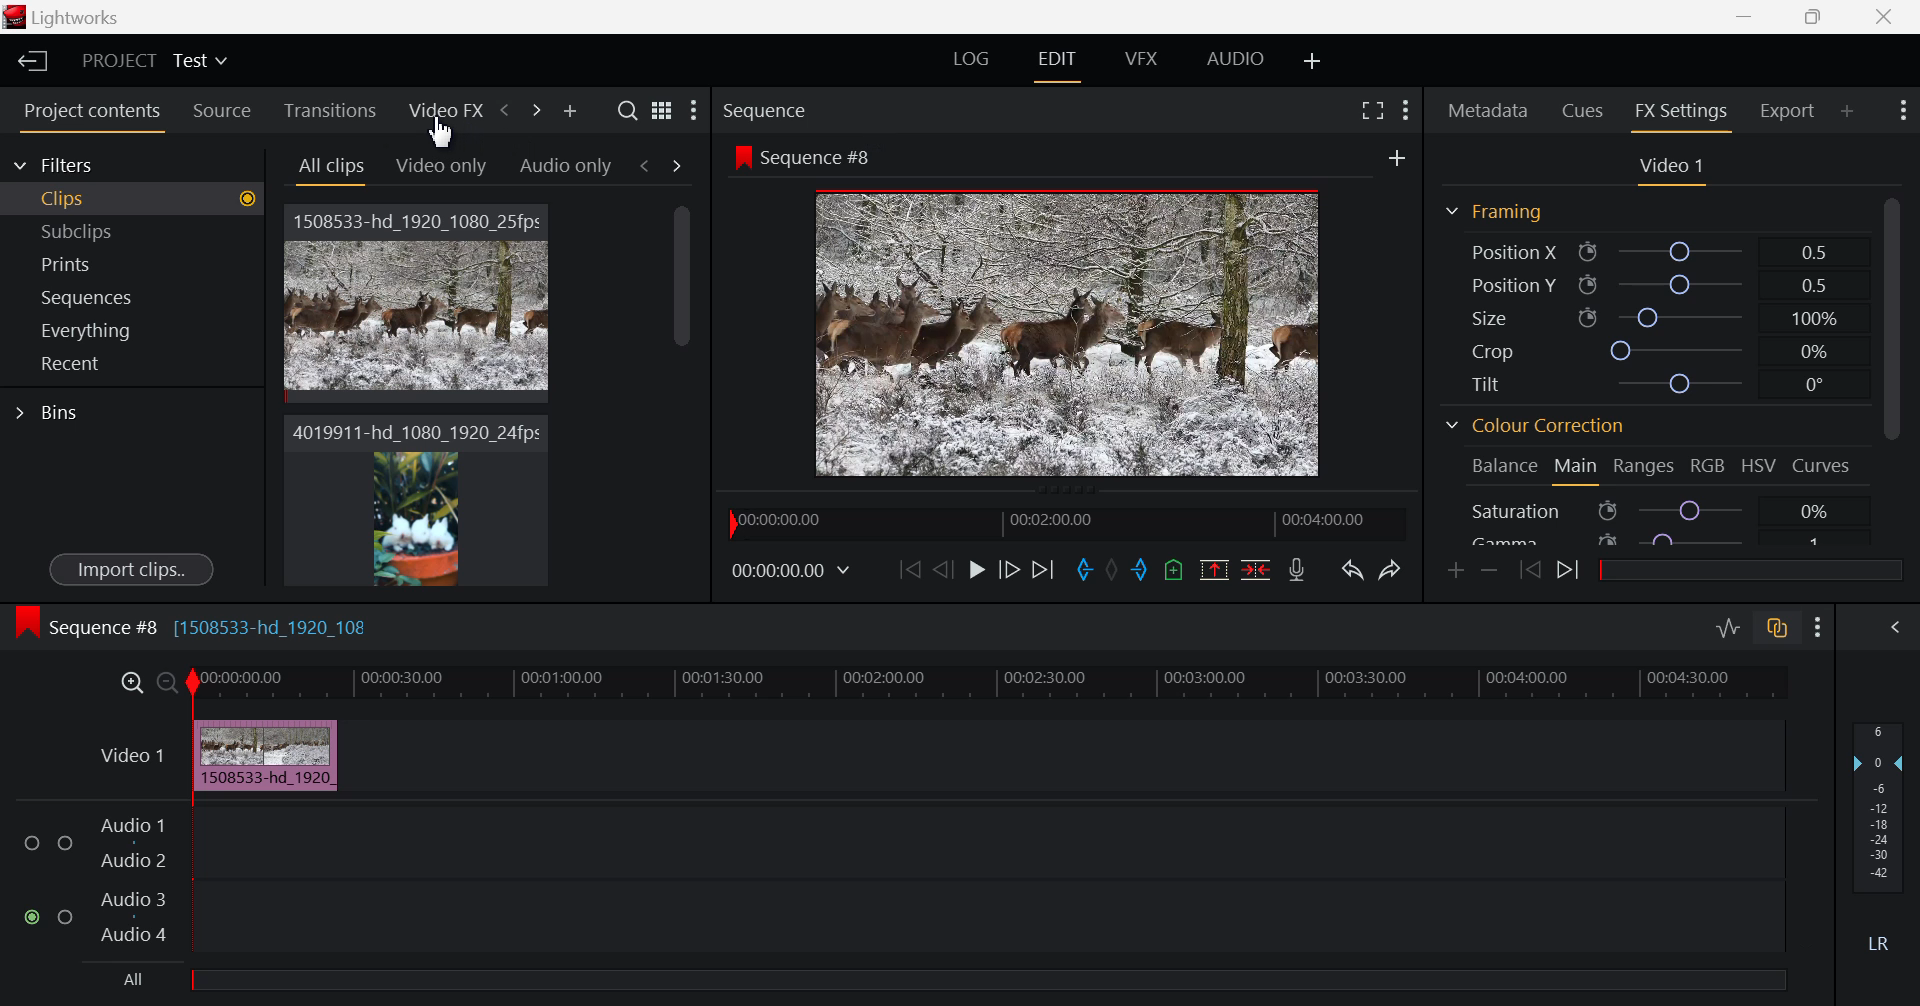 Image resolution: width=1920 pixels, height=1006 pixels. I want to click on HSV, so click(1757, 466).